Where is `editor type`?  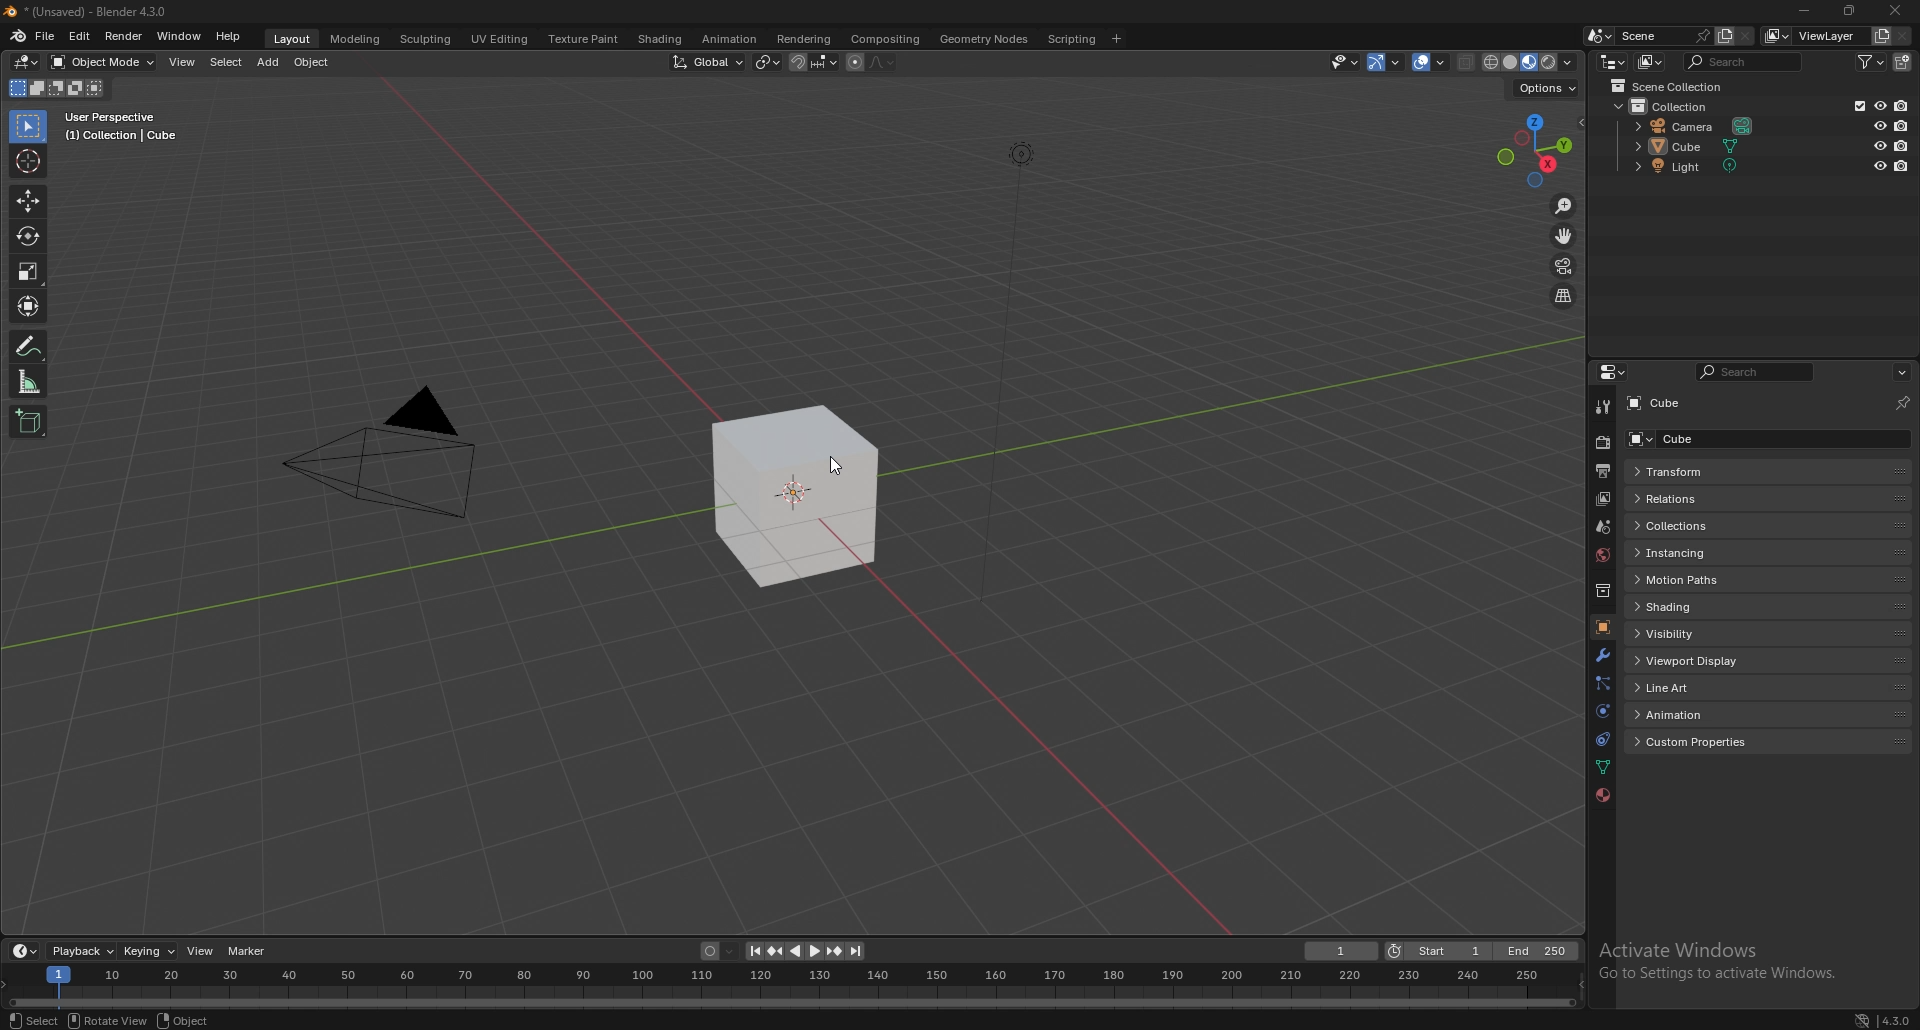
editor type is located at coordinates (25, 952).